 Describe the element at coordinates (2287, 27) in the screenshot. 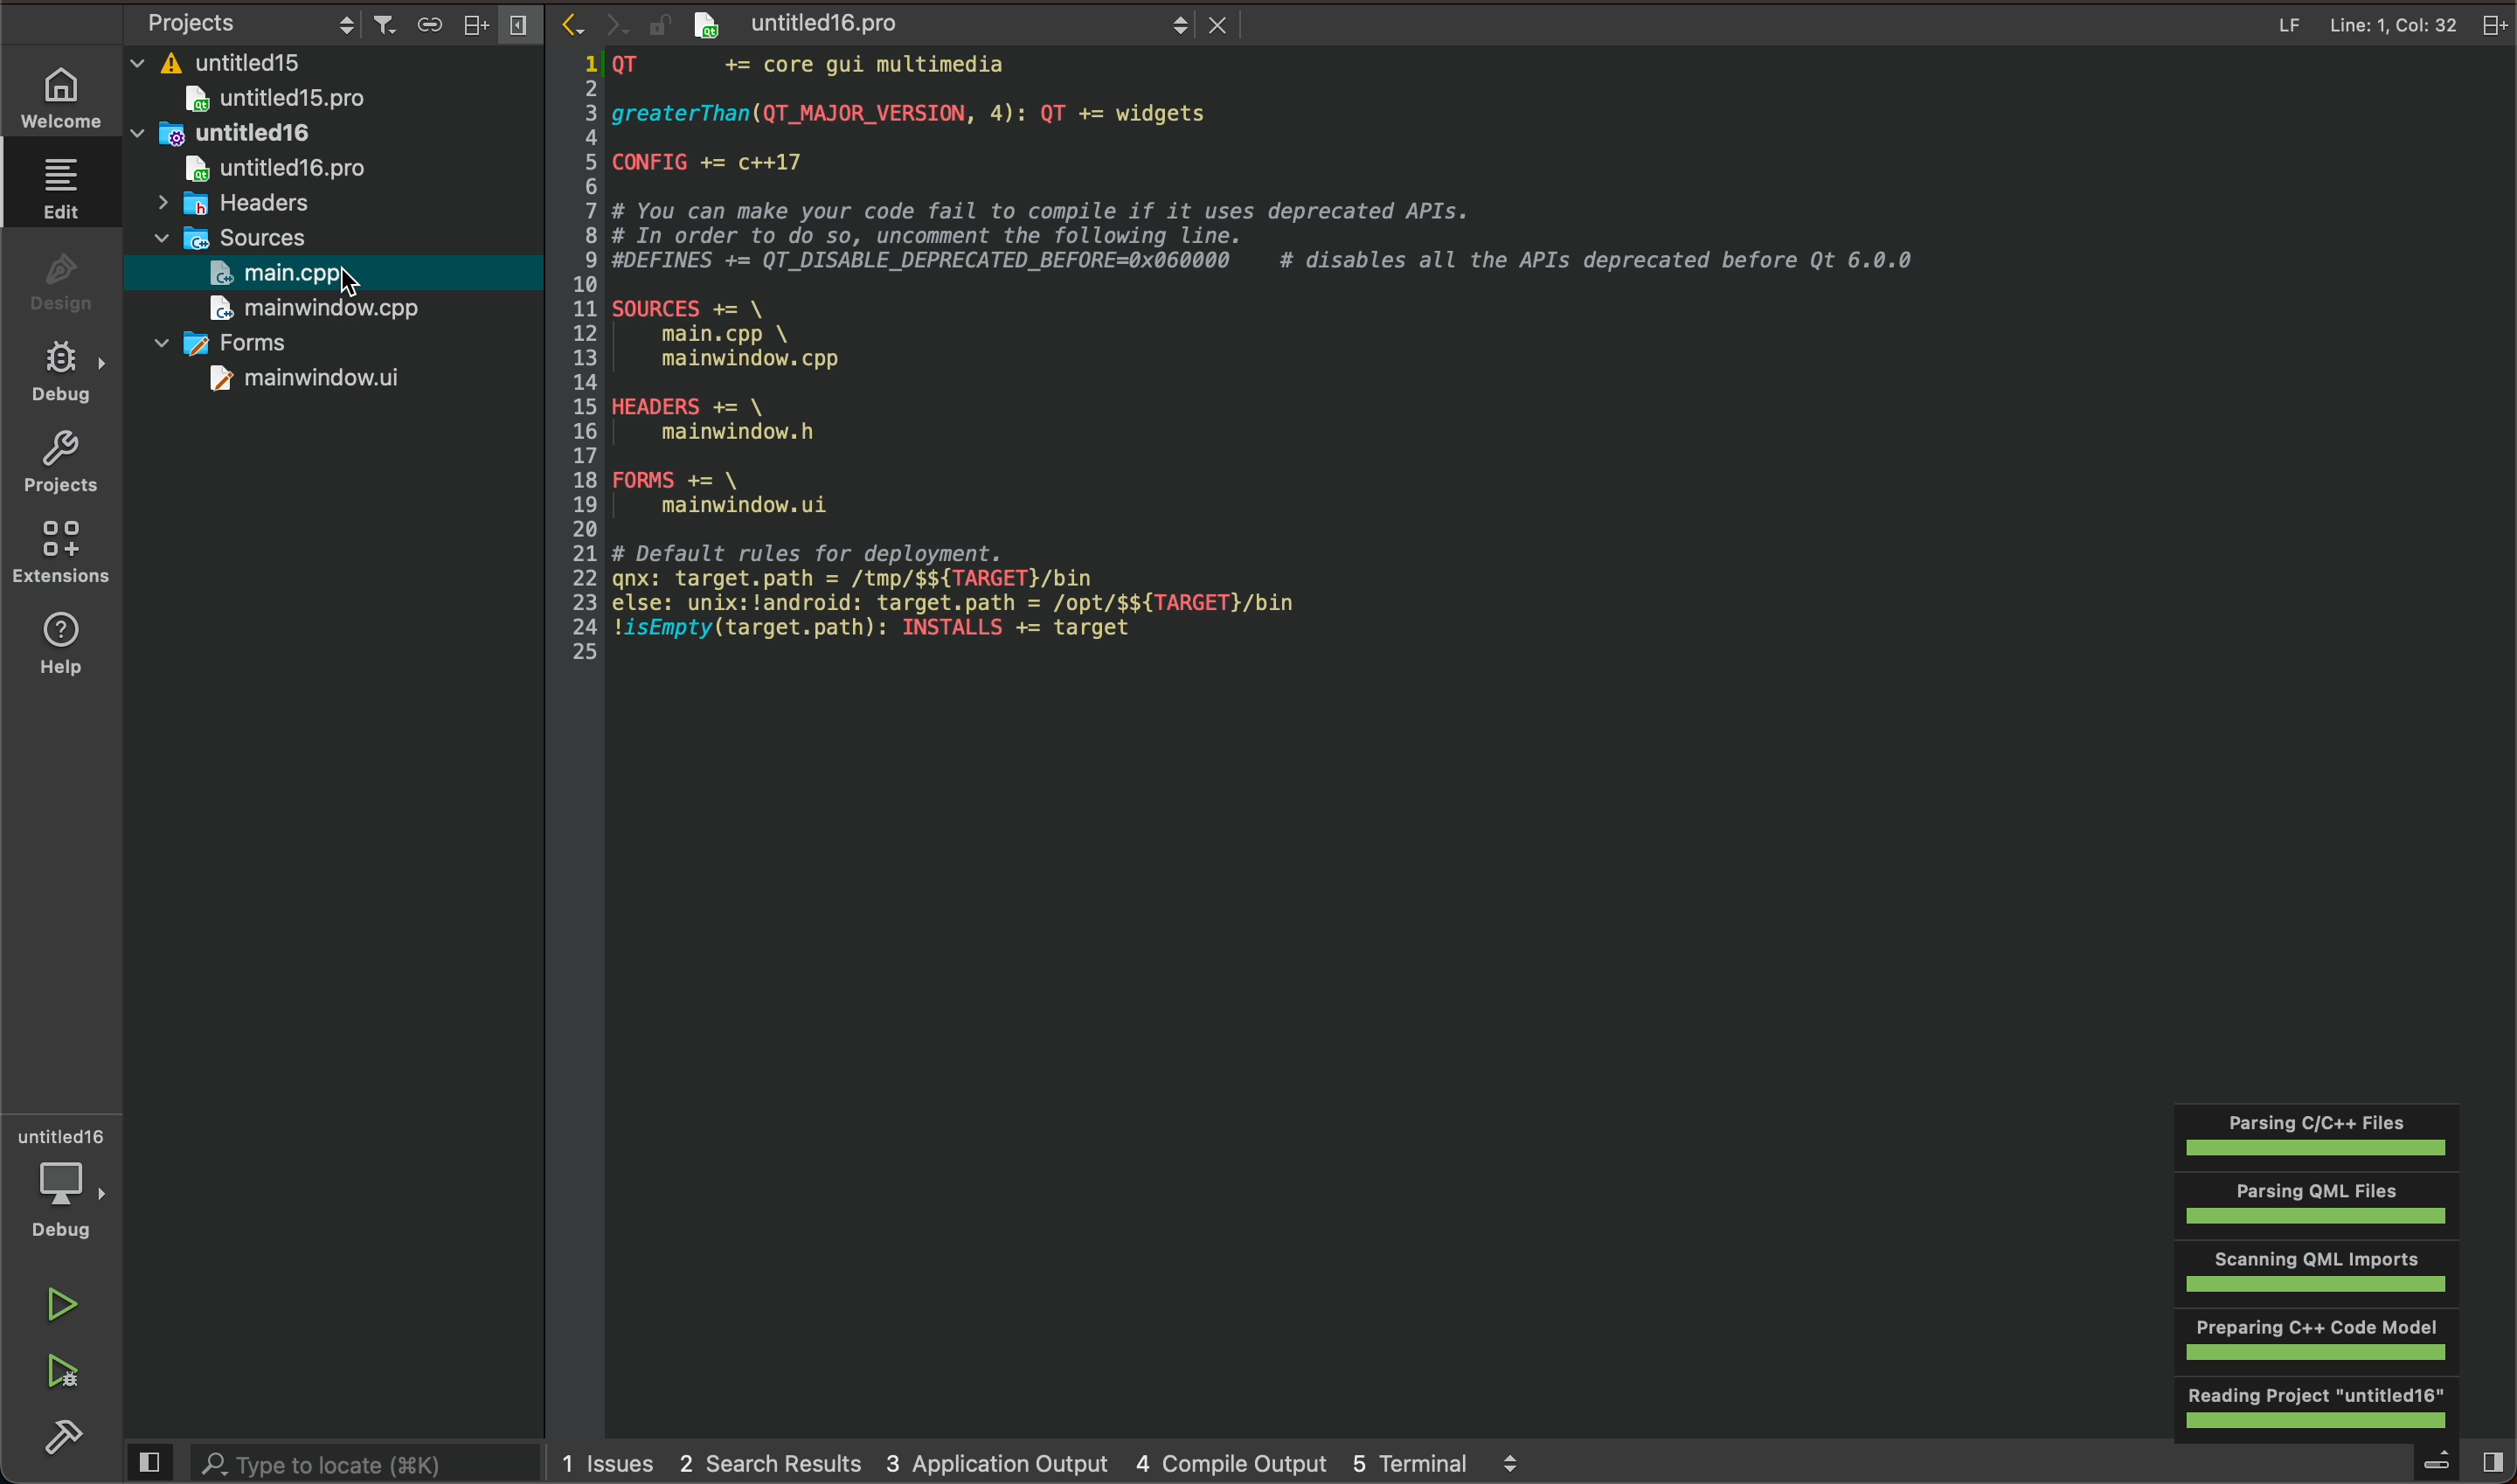

I see `file info` at that location.